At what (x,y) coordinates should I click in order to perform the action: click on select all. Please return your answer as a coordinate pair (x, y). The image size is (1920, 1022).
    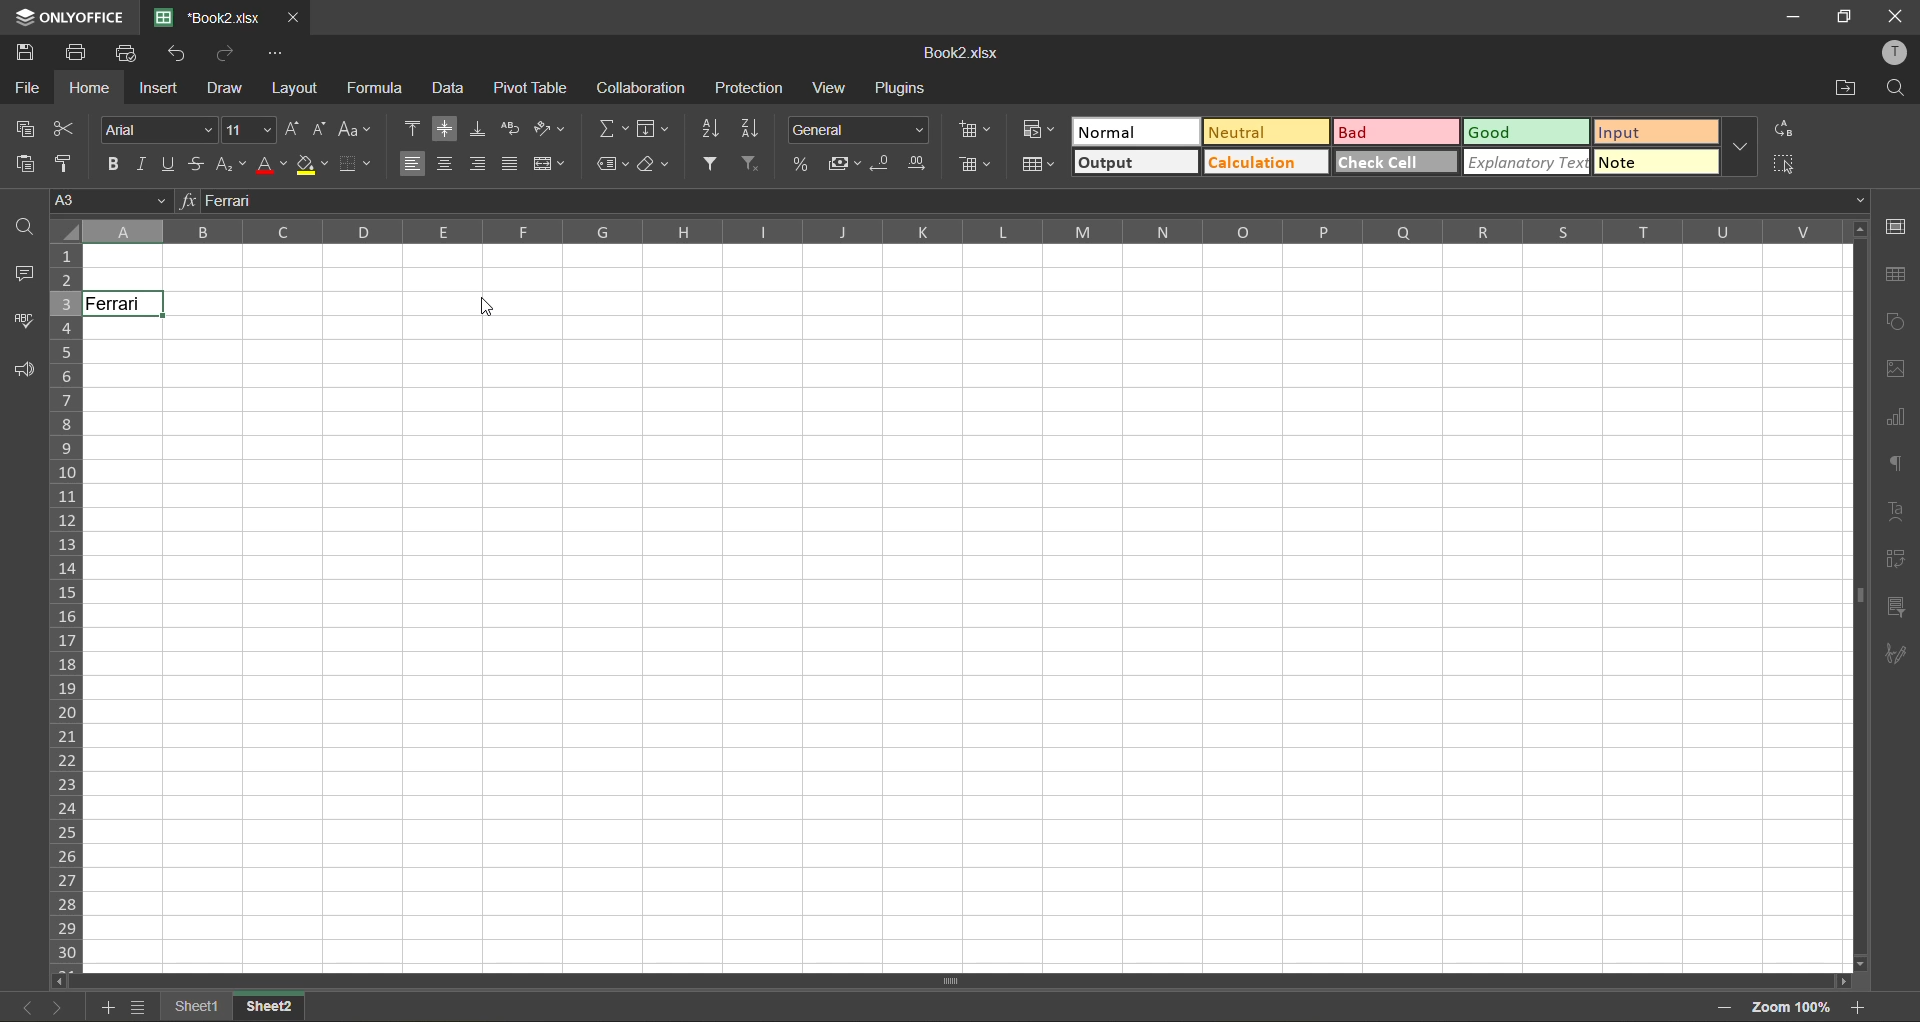
    Looking at the image, I should click on (1782, 165).